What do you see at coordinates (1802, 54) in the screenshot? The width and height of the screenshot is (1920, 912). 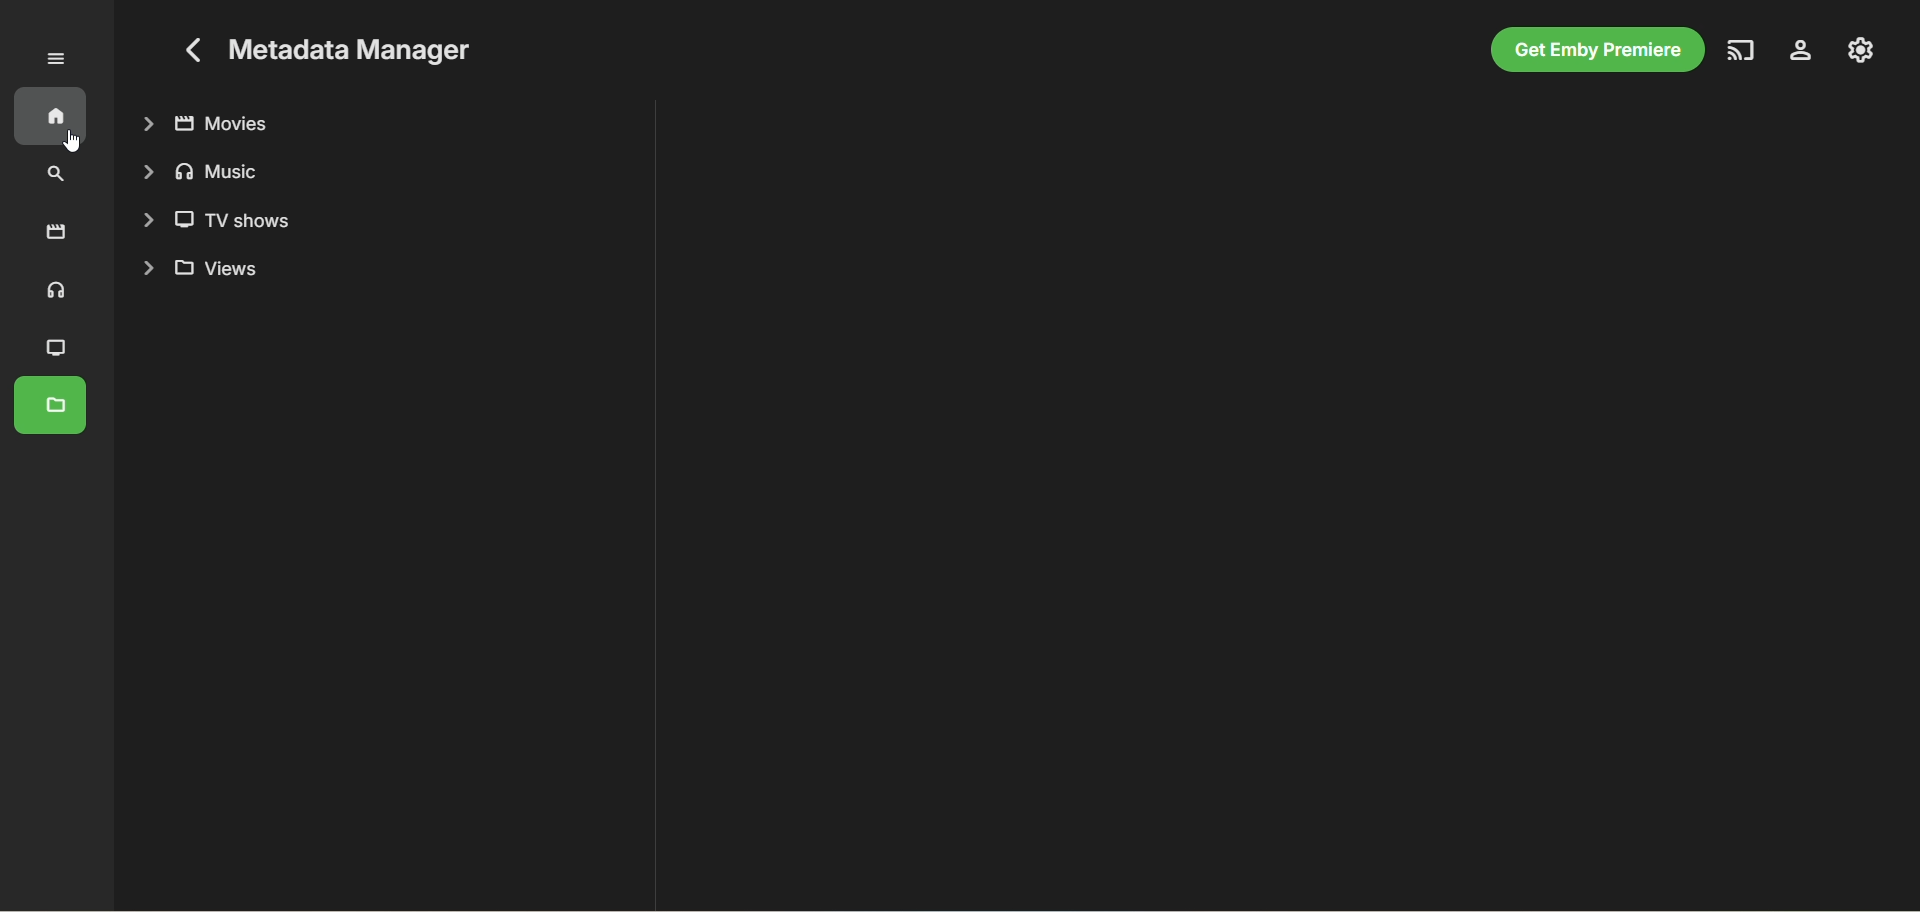 I see `settings` at bounding box center [1802, 54].